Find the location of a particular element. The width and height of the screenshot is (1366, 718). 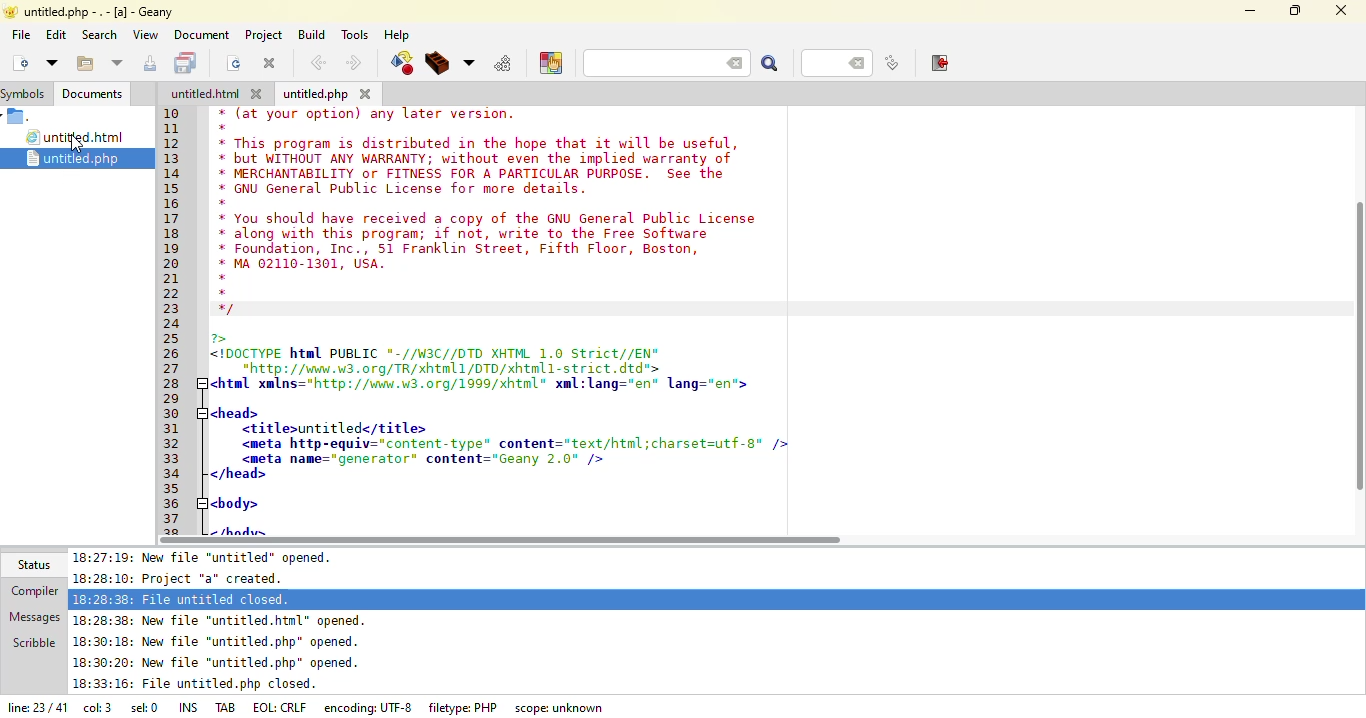

scope is located at coordinates (559, 708).